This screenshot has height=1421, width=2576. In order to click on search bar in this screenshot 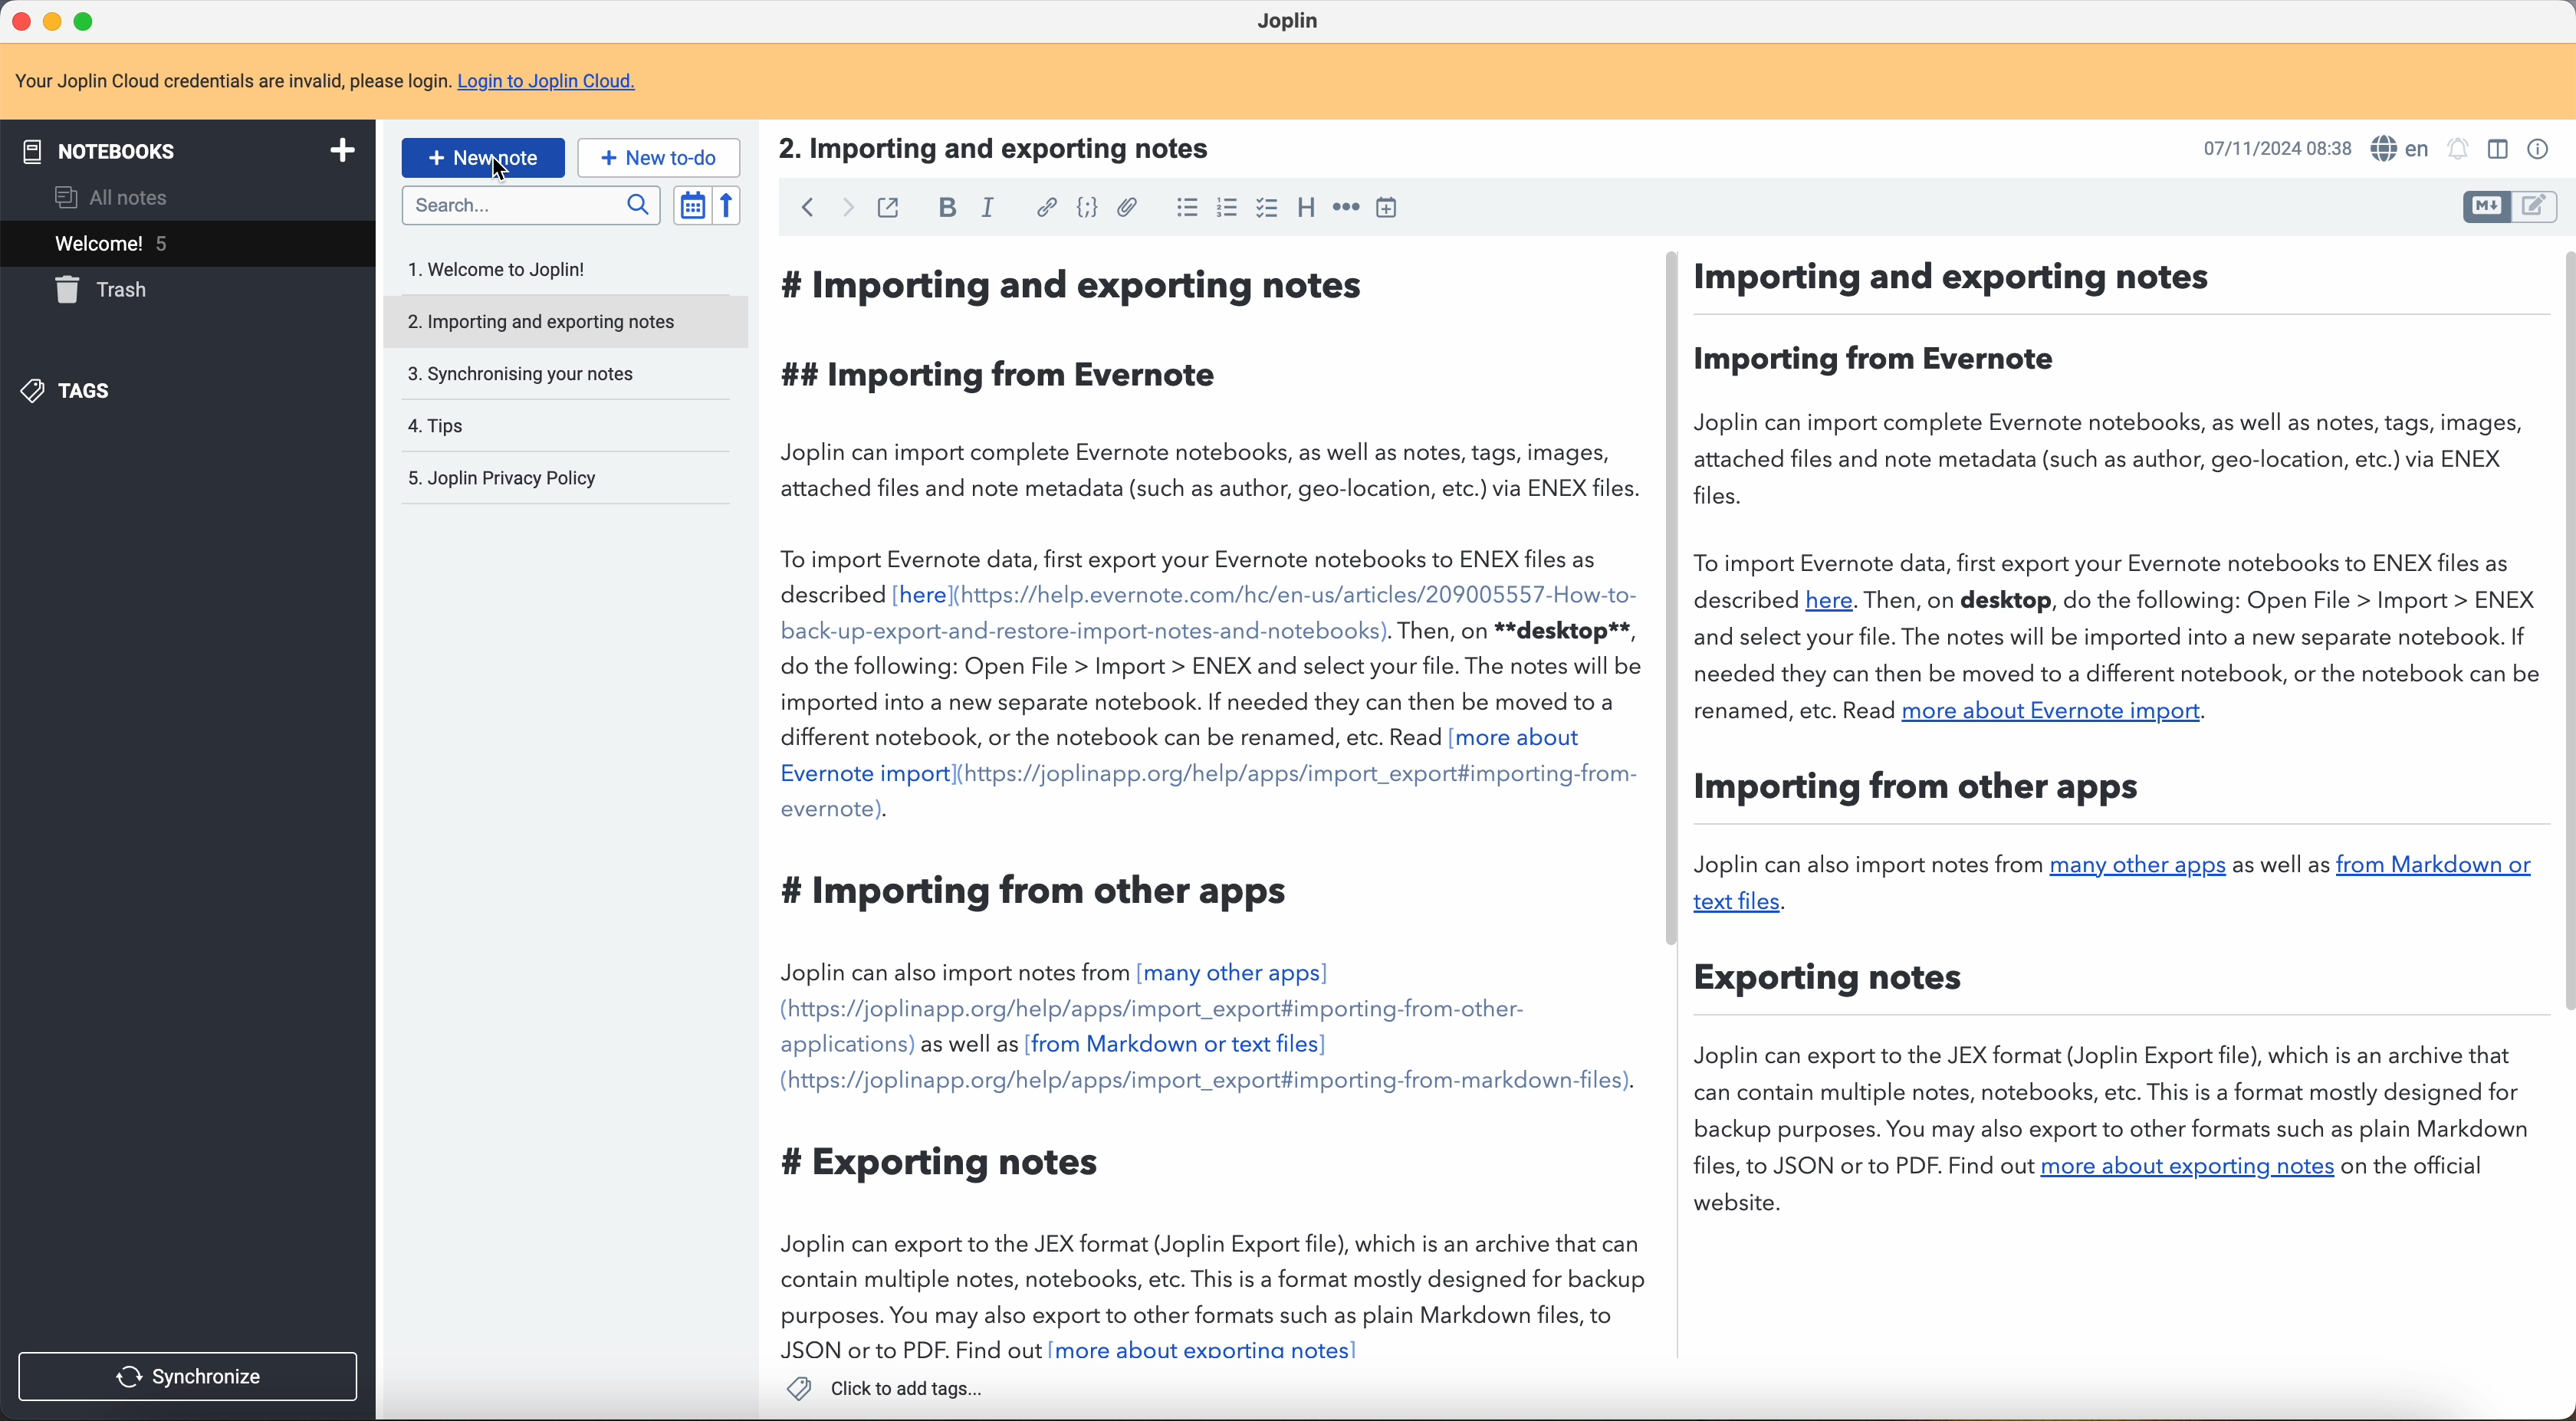, I will do `click(533, 207)`.